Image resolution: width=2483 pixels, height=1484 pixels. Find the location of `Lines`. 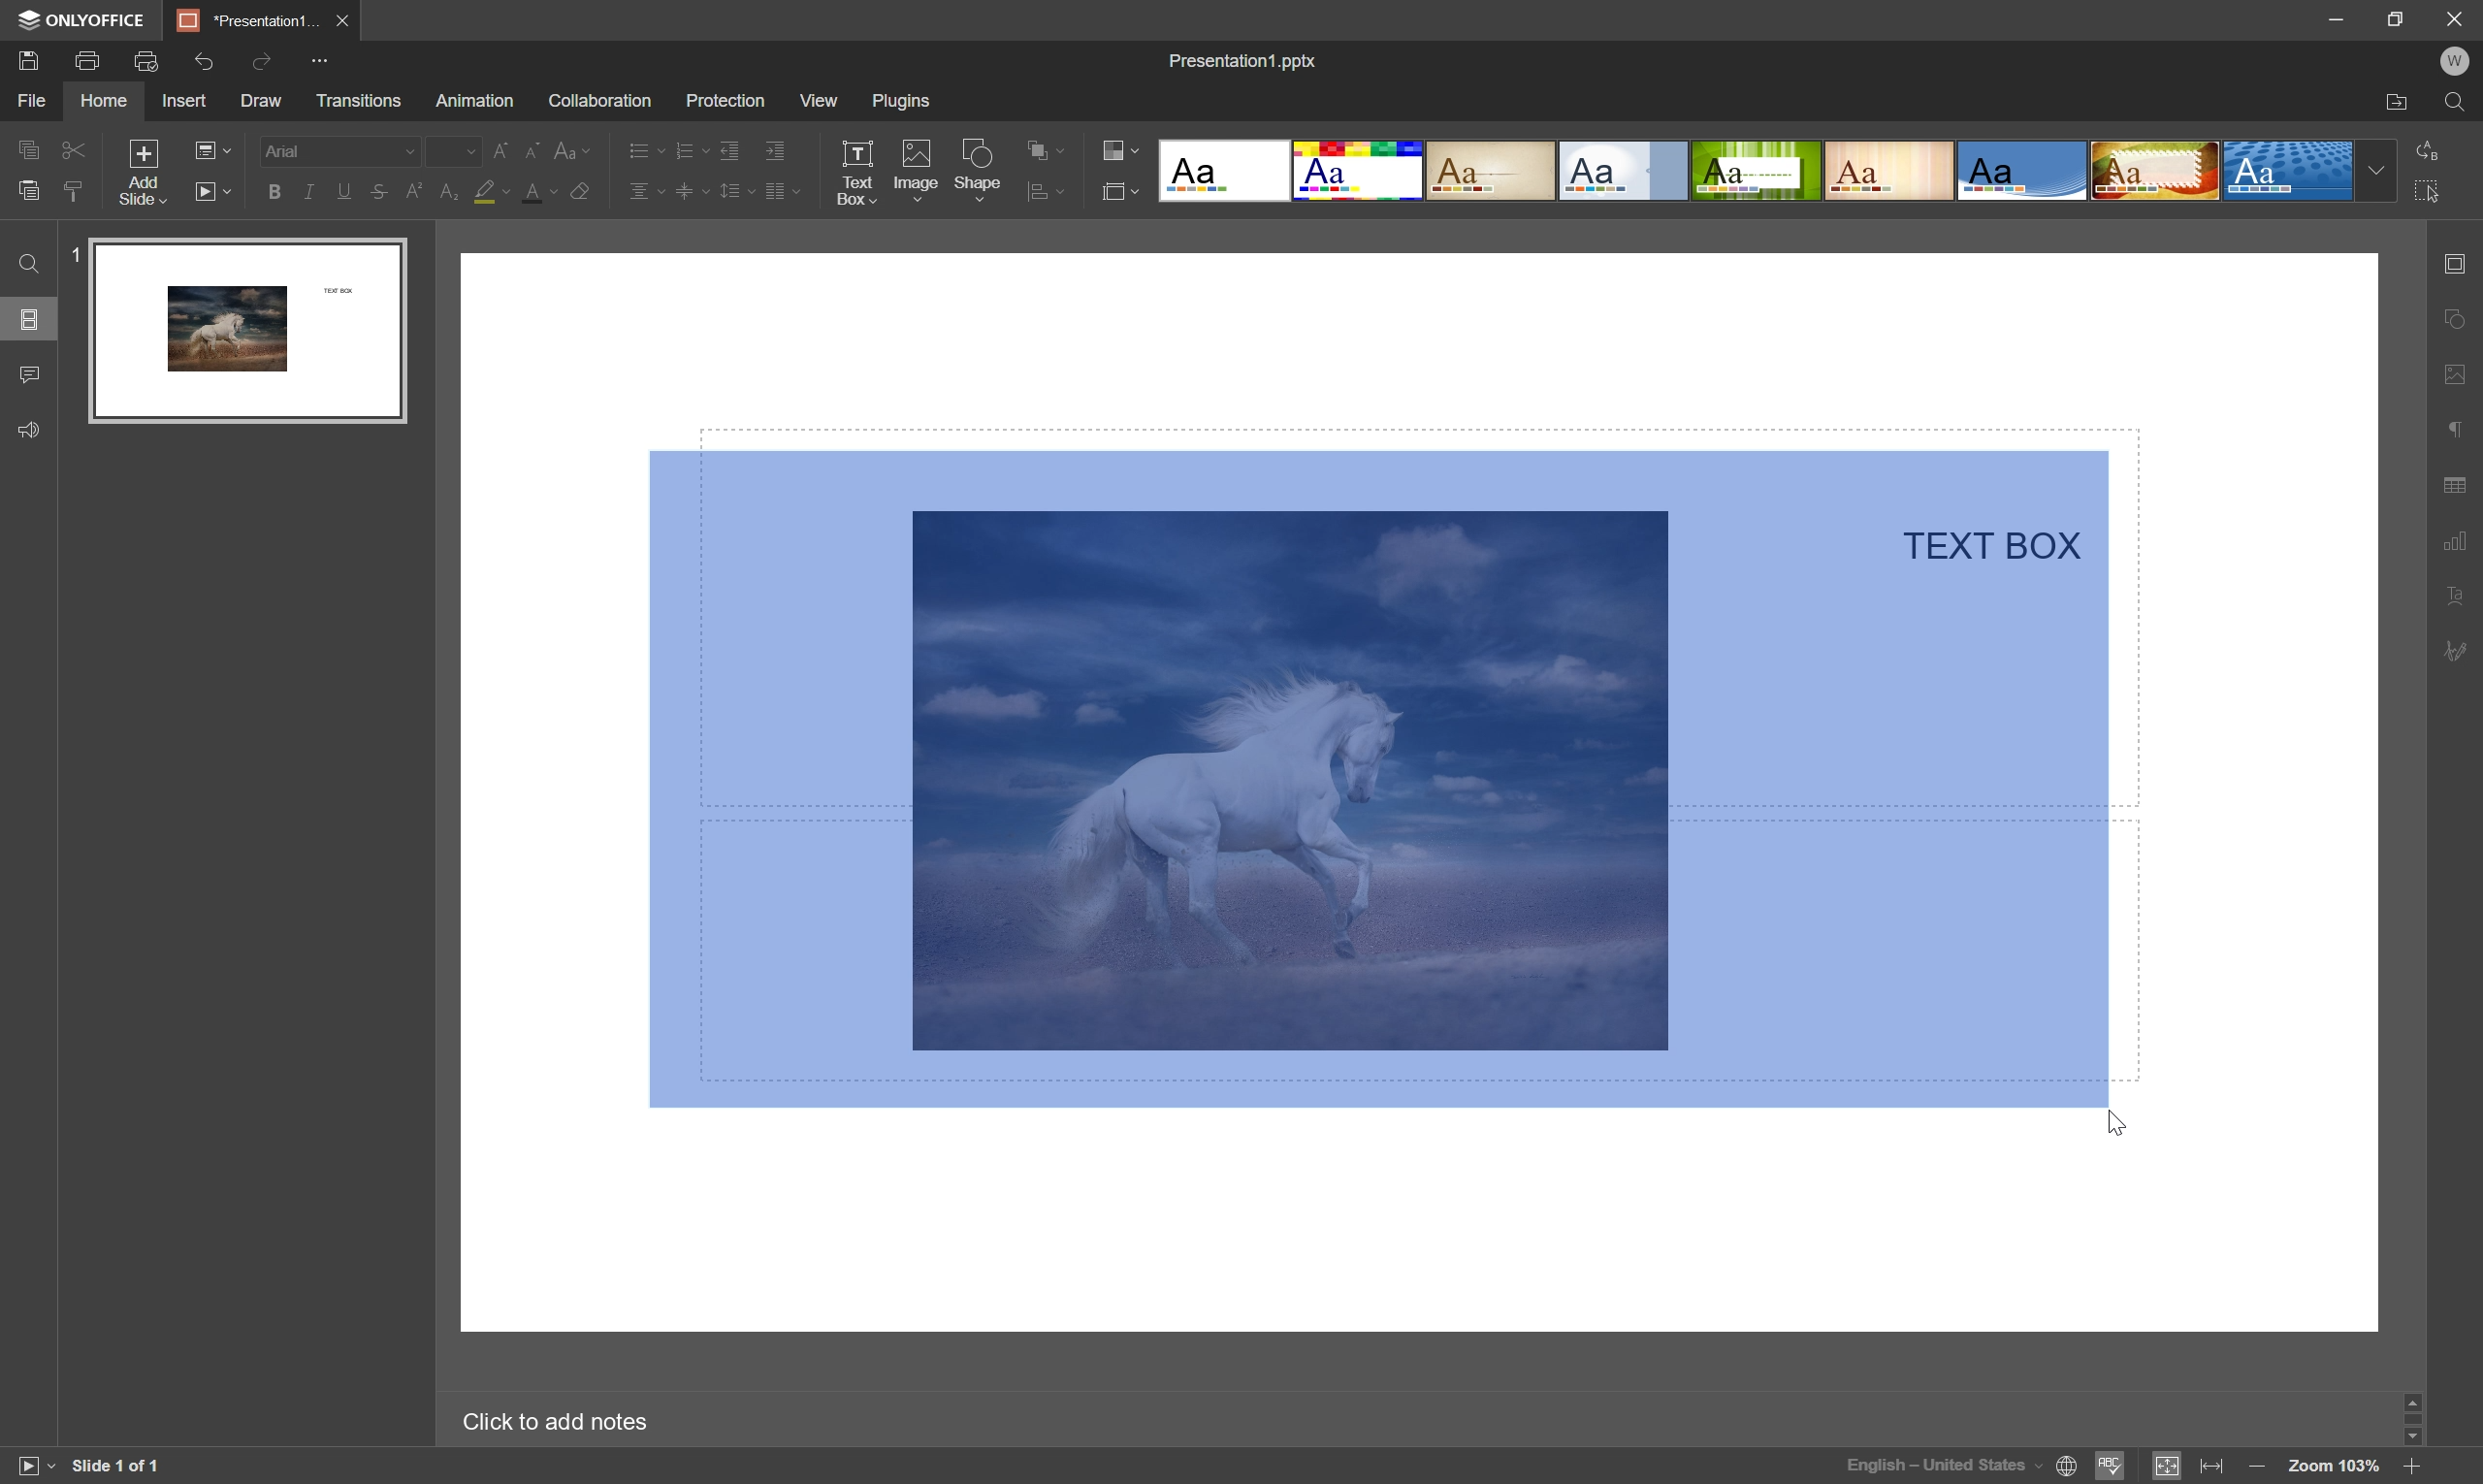

Lines is located at coordinates (1889, 170).